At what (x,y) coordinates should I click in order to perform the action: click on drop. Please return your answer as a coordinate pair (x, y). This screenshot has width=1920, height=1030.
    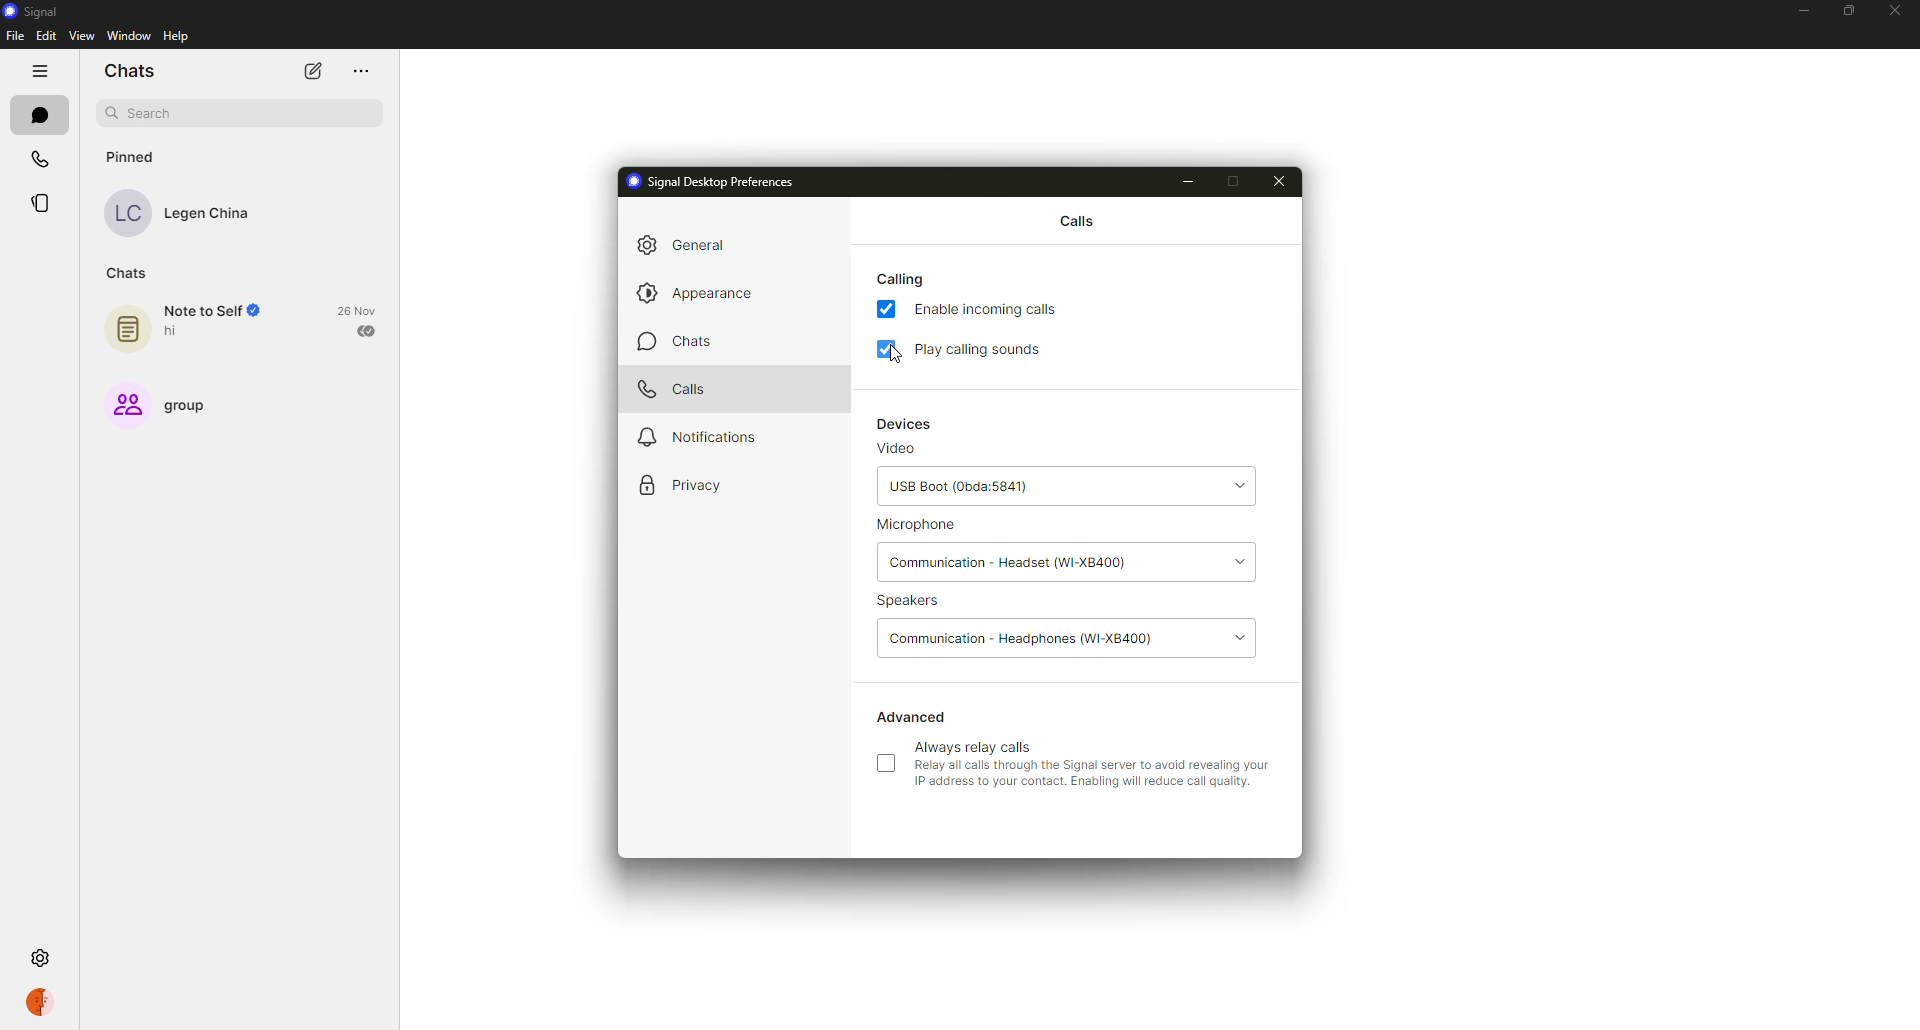
    Looking at the image, I should click on (1237, 480).